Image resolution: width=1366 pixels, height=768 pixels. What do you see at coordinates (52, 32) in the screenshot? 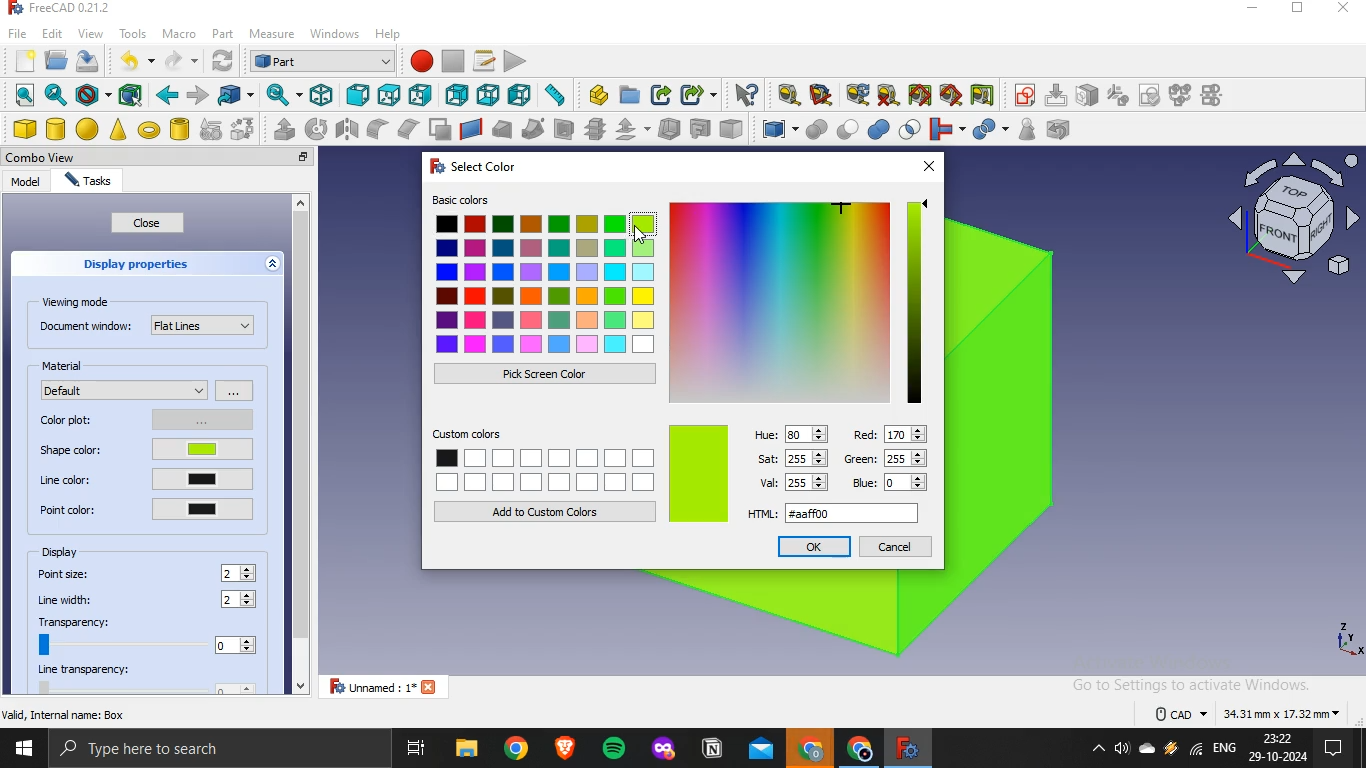
I see `edit` at bounding box center [52, 32].